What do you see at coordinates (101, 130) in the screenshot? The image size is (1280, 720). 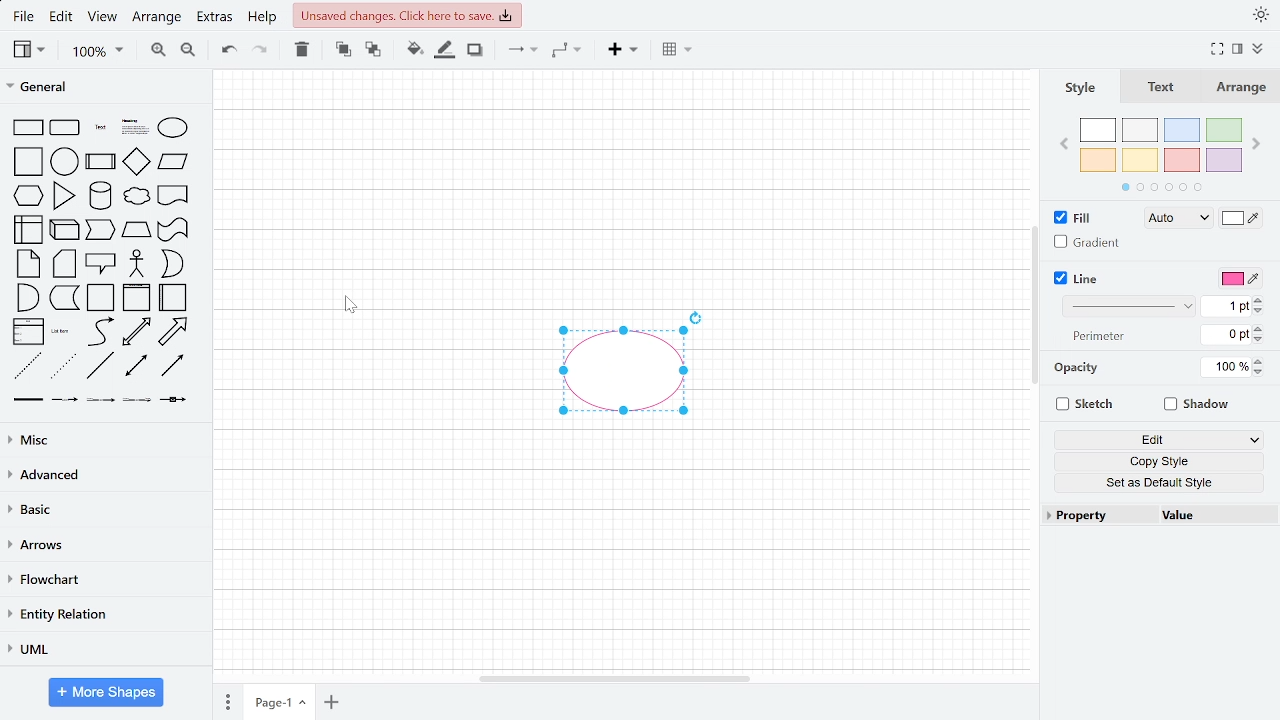 I see `text` at bounding box center [101, 130].